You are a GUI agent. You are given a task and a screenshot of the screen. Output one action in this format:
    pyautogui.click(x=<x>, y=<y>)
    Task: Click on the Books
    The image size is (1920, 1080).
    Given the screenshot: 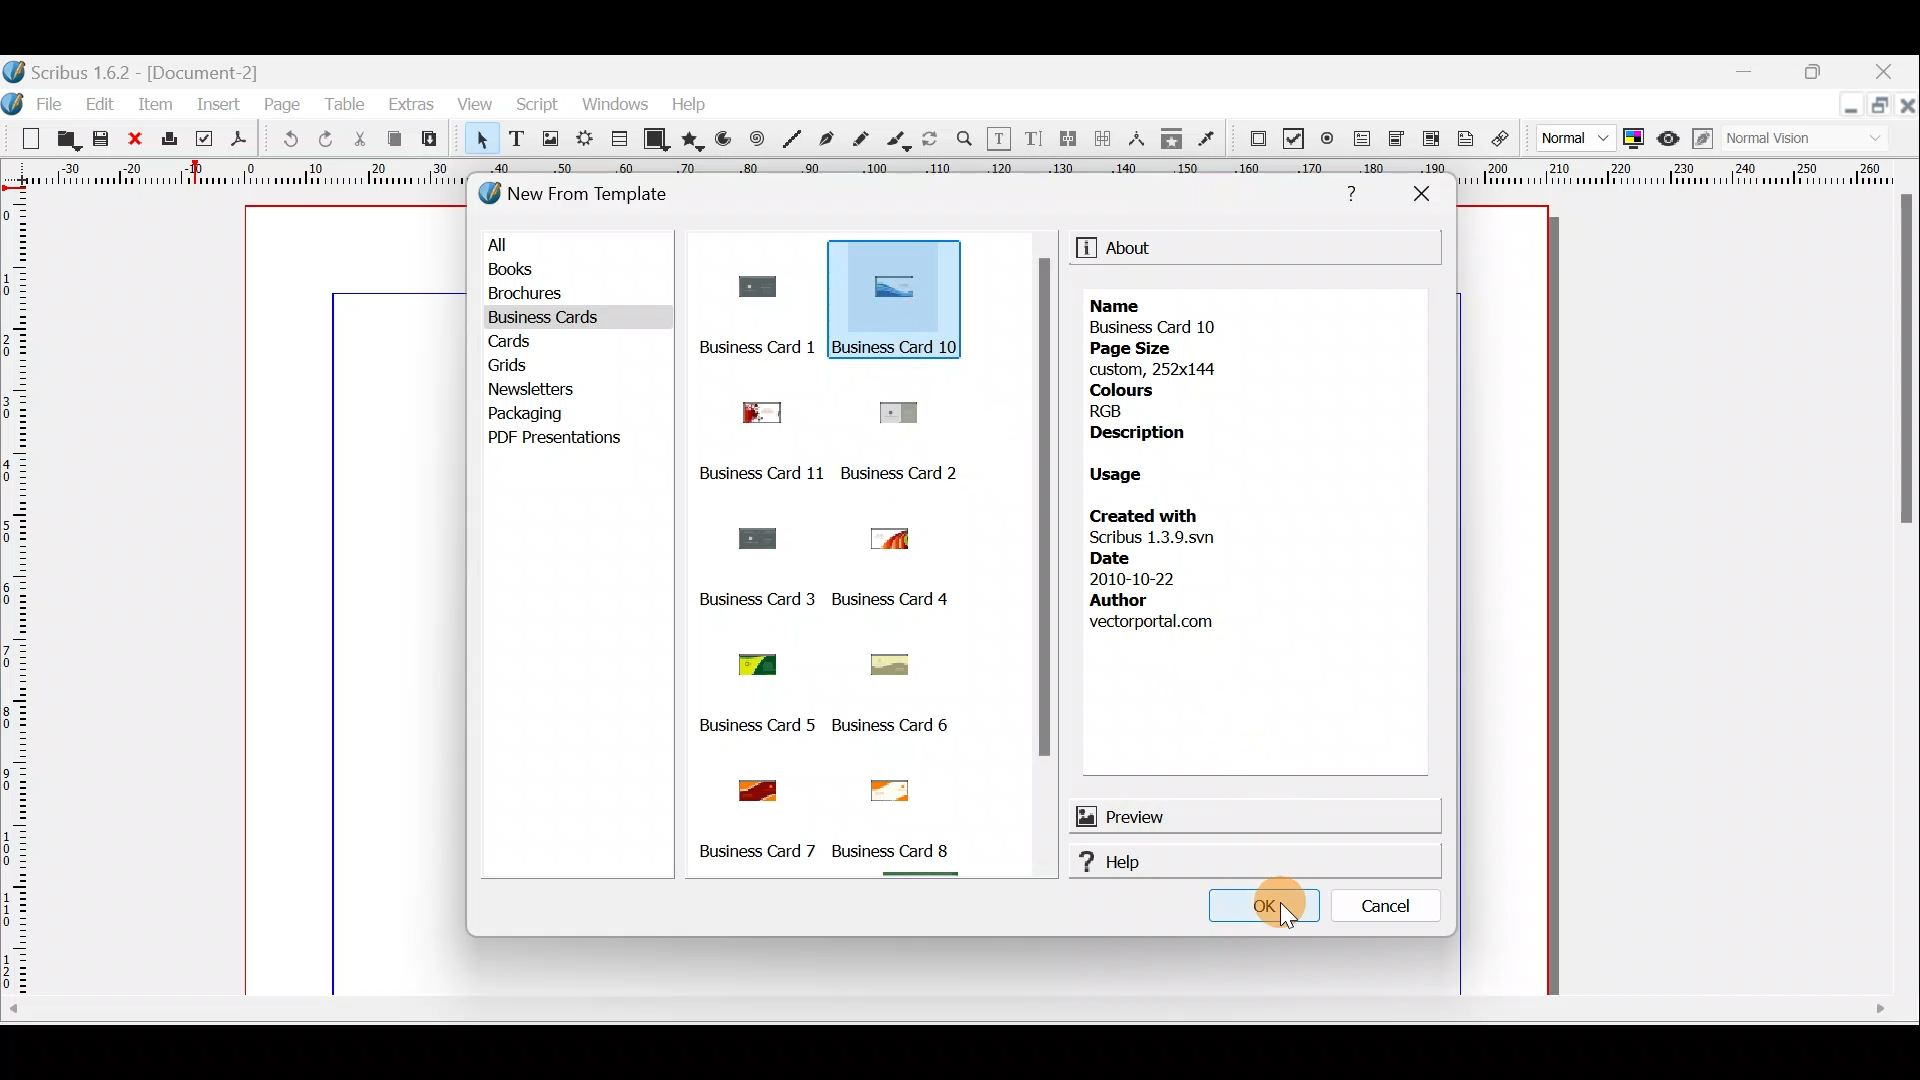 What is the action you would take?
    pyautogui.click(x=569, y=272)
    